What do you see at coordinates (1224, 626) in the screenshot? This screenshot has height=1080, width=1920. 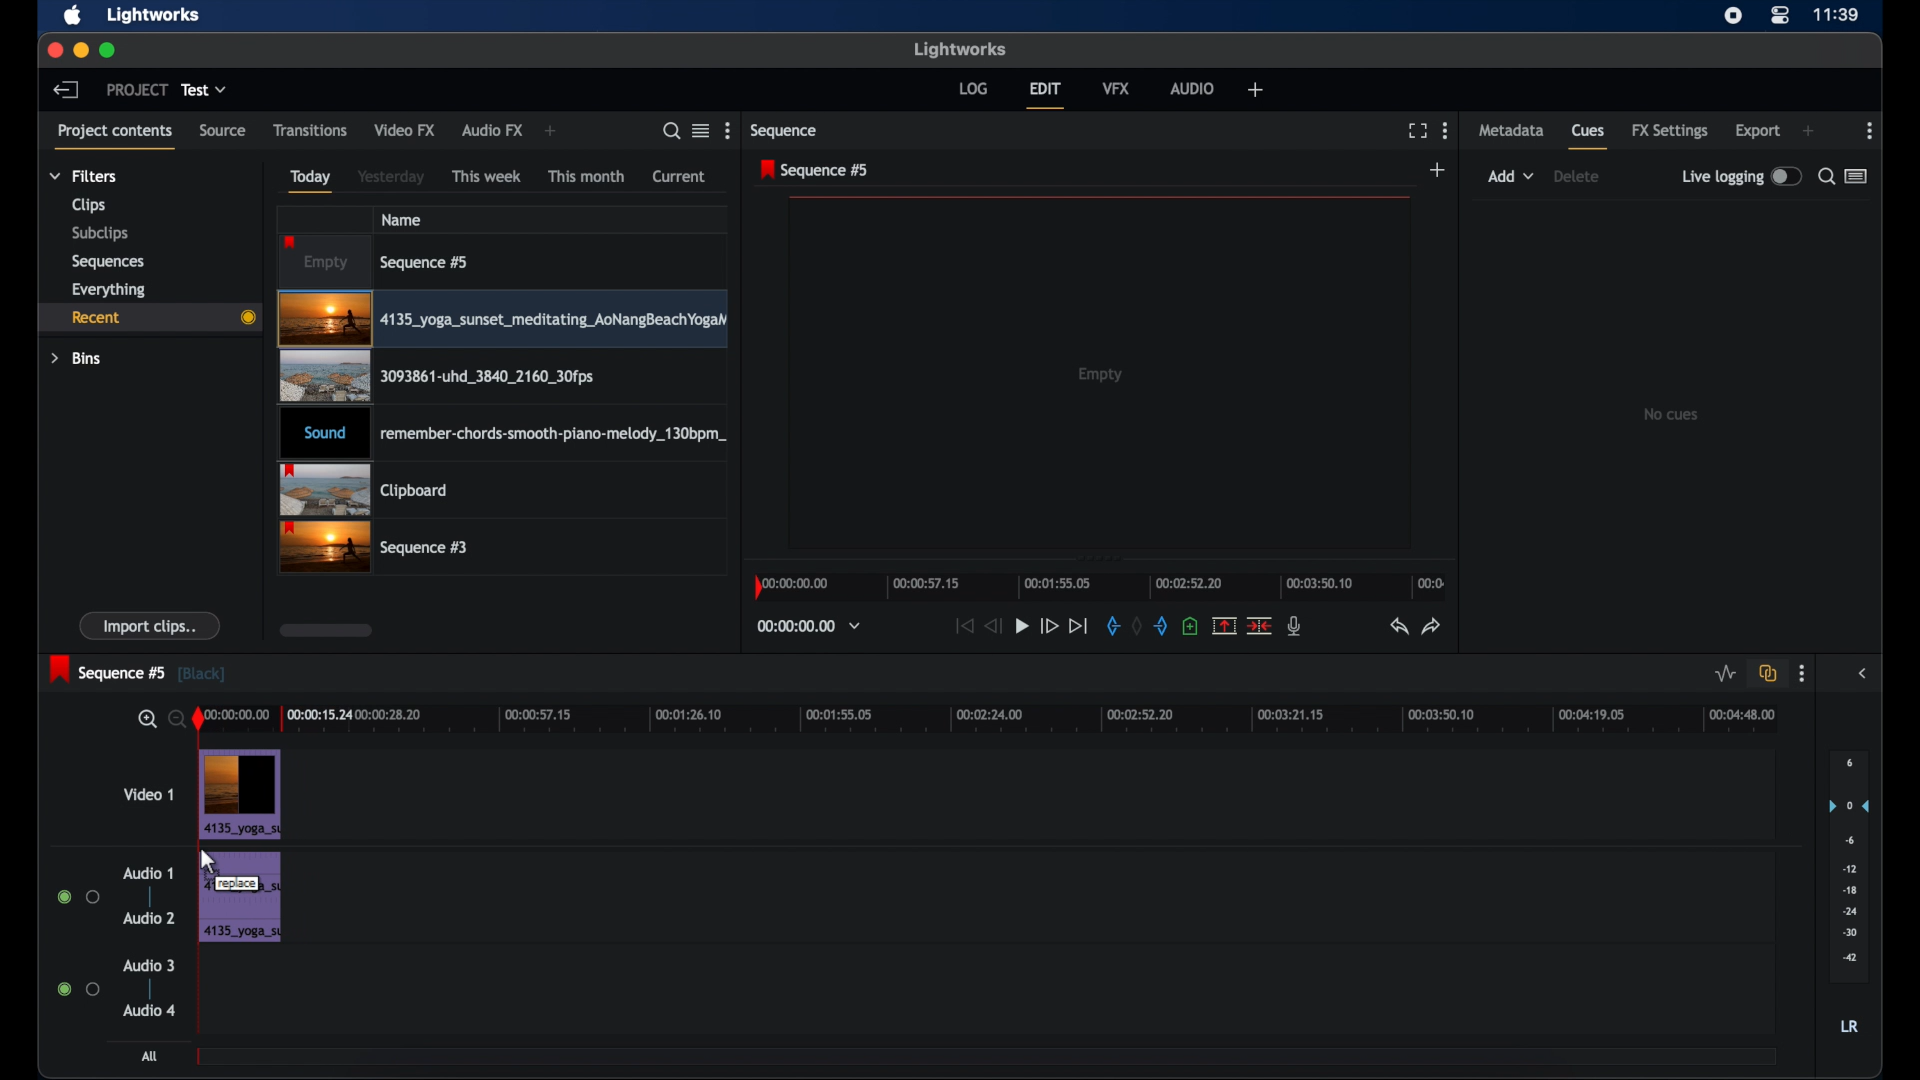 I see `remove  marked section` at bounding box center [1224, 626].